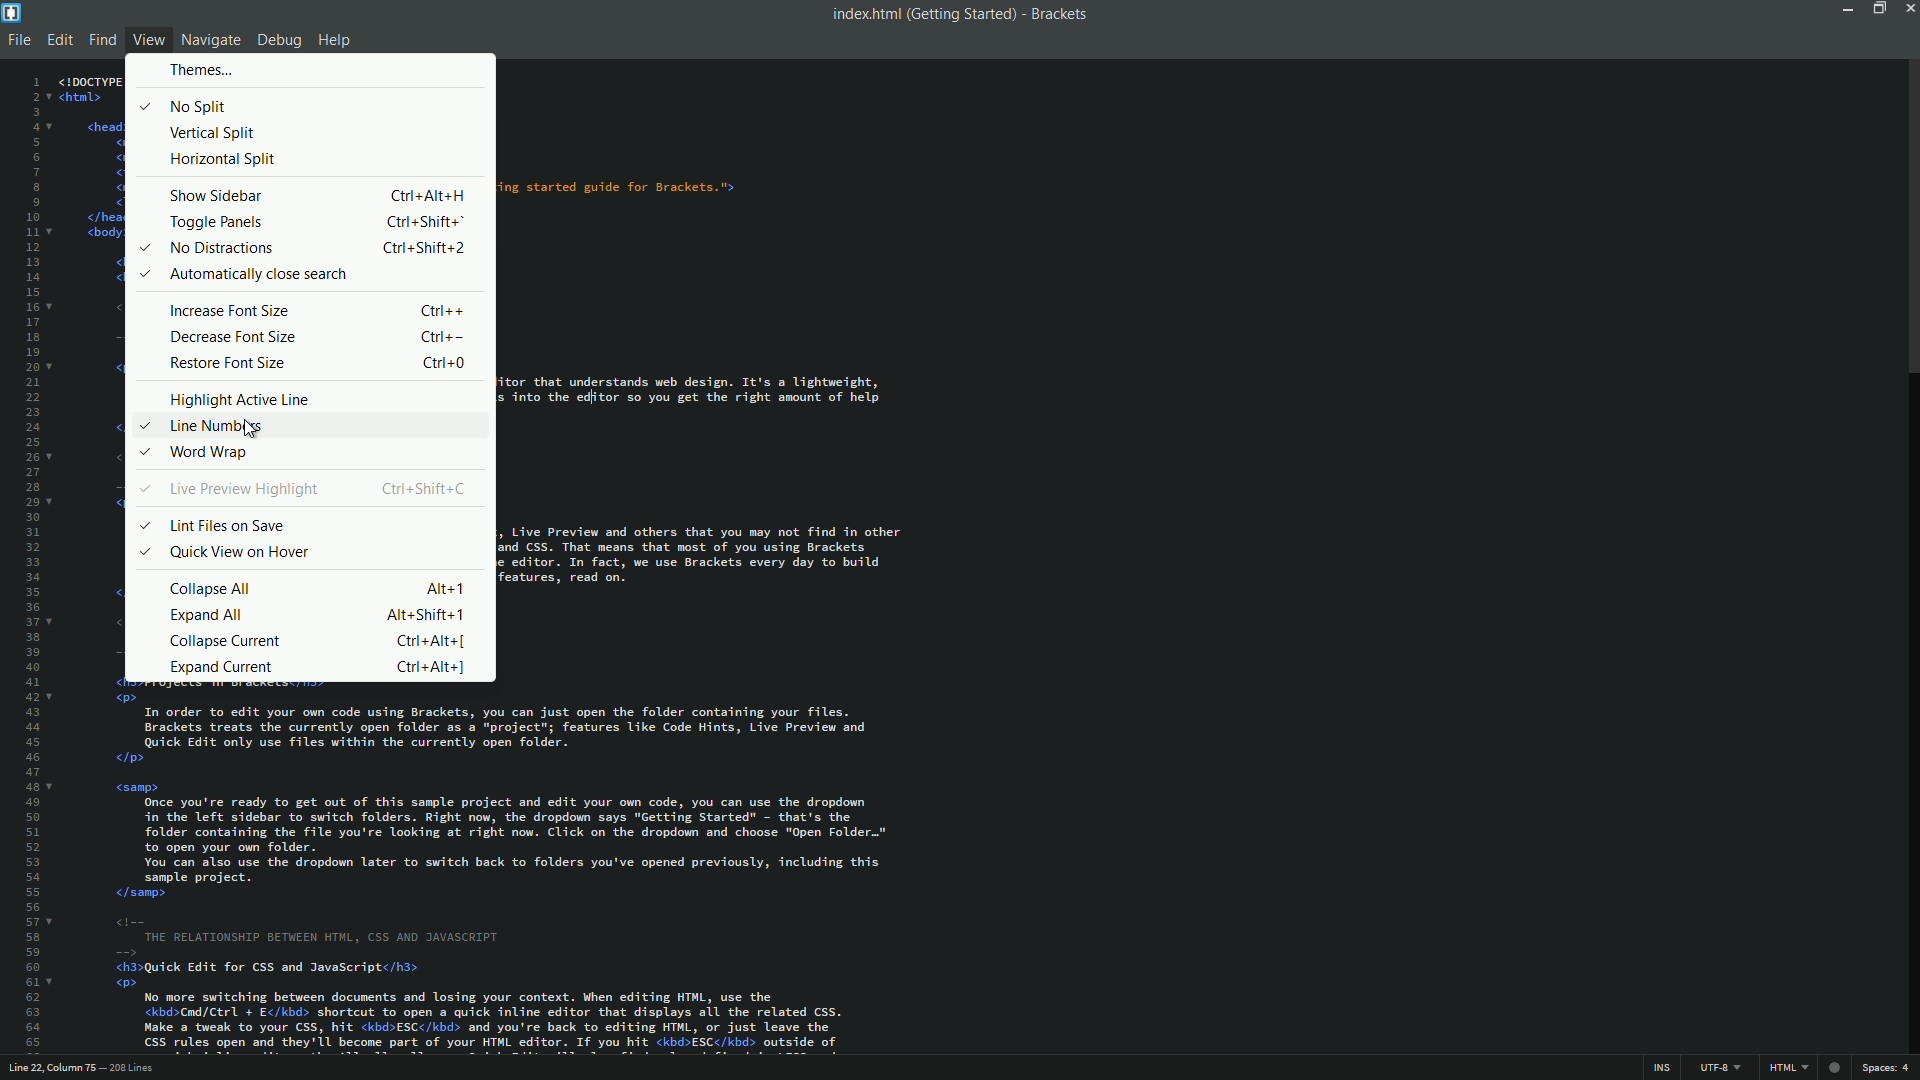 The height and width of the screenshot is (1080, 1920). I want to click on Collapse All Alt+1, so click(319, 588).